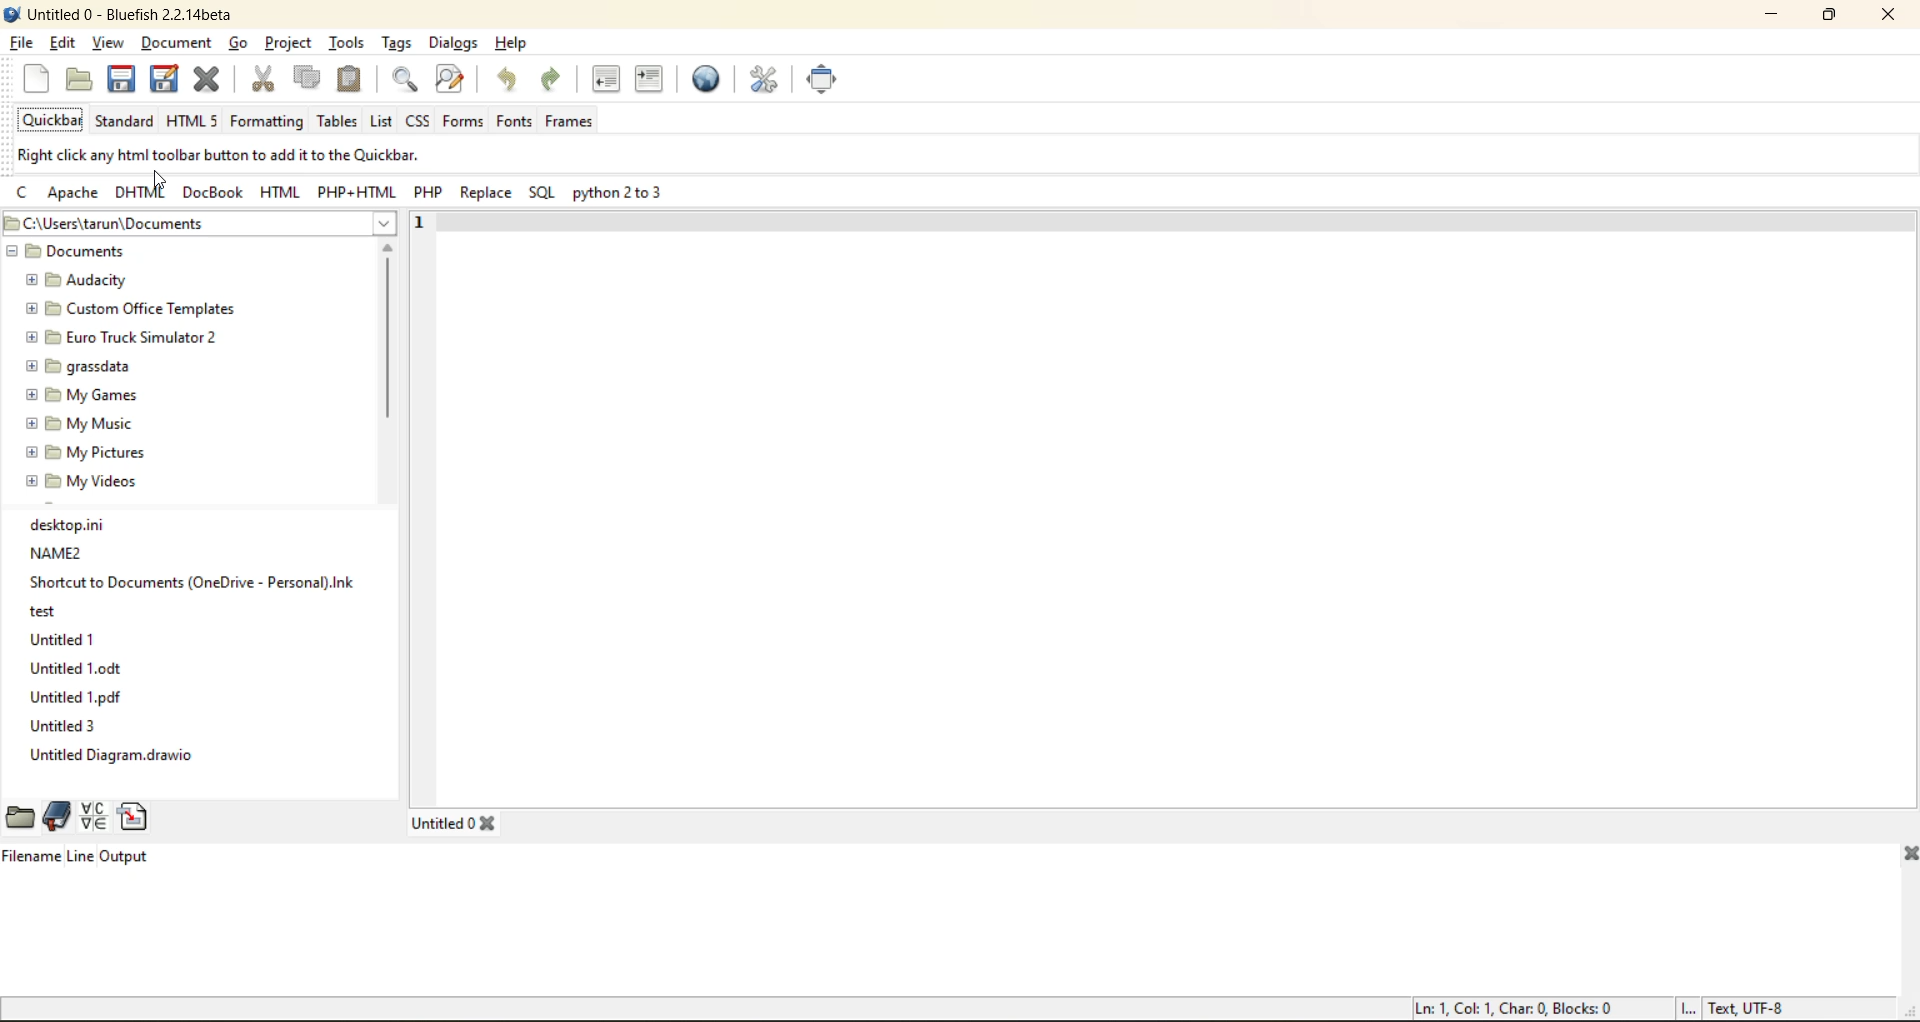  What do you see at coordinates (41, 80) in the screenshot?
I see `new` at bounding box center [41, 80].